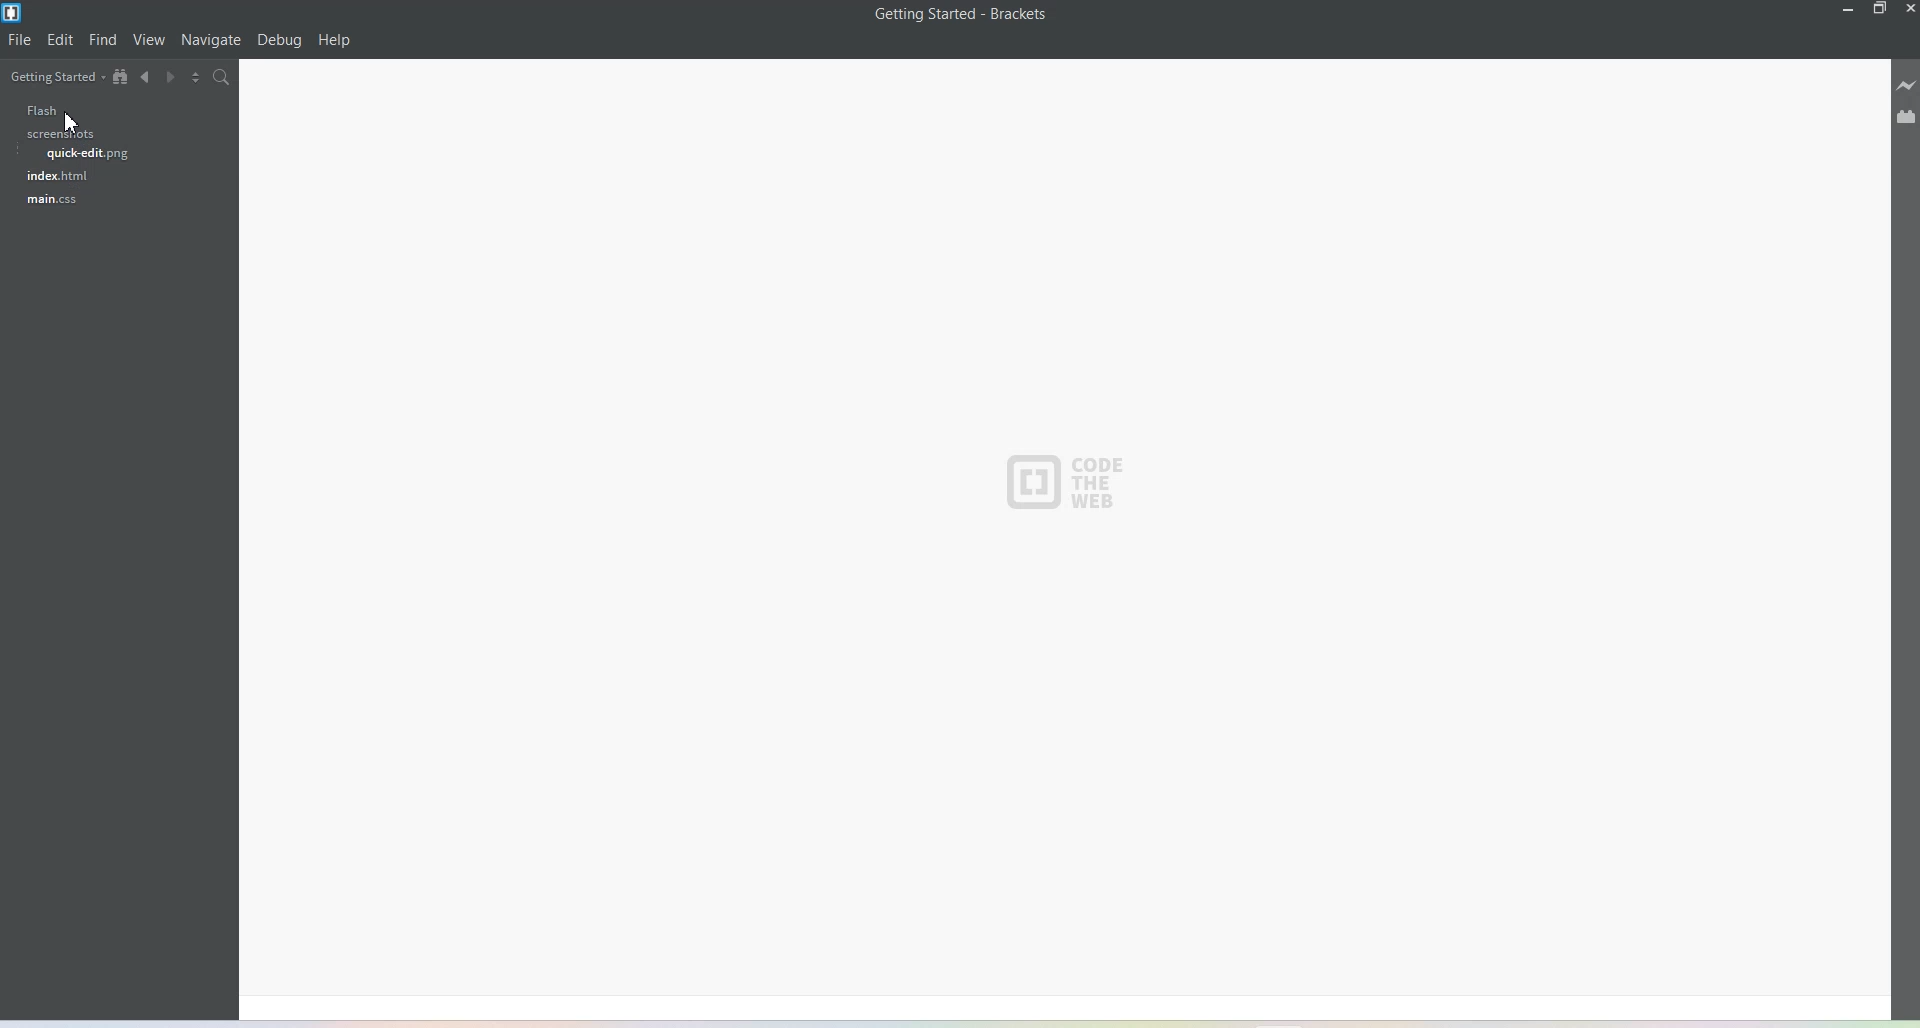  I want to click on Split the editor vertically or Horizontally, so click(201, 79).